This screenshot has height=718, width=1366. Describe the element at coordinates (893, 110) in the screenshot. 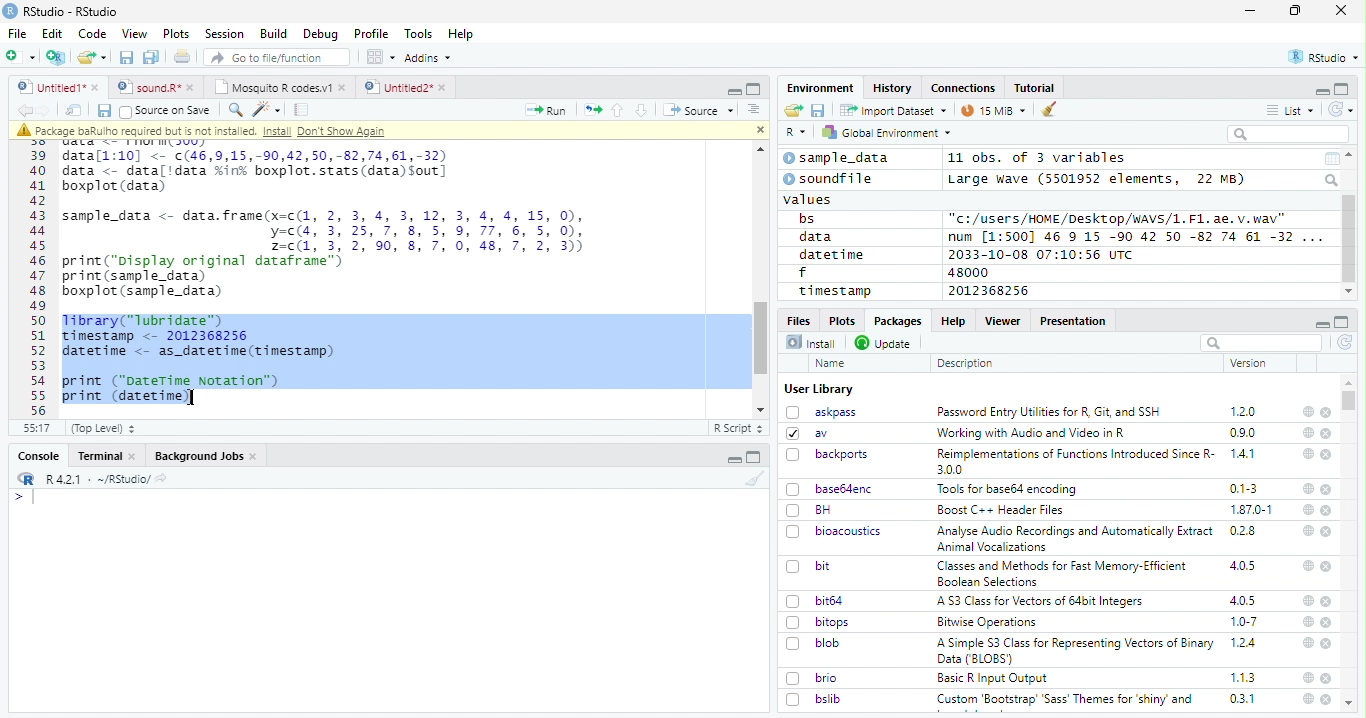

I see `Import Dataset` at that location.